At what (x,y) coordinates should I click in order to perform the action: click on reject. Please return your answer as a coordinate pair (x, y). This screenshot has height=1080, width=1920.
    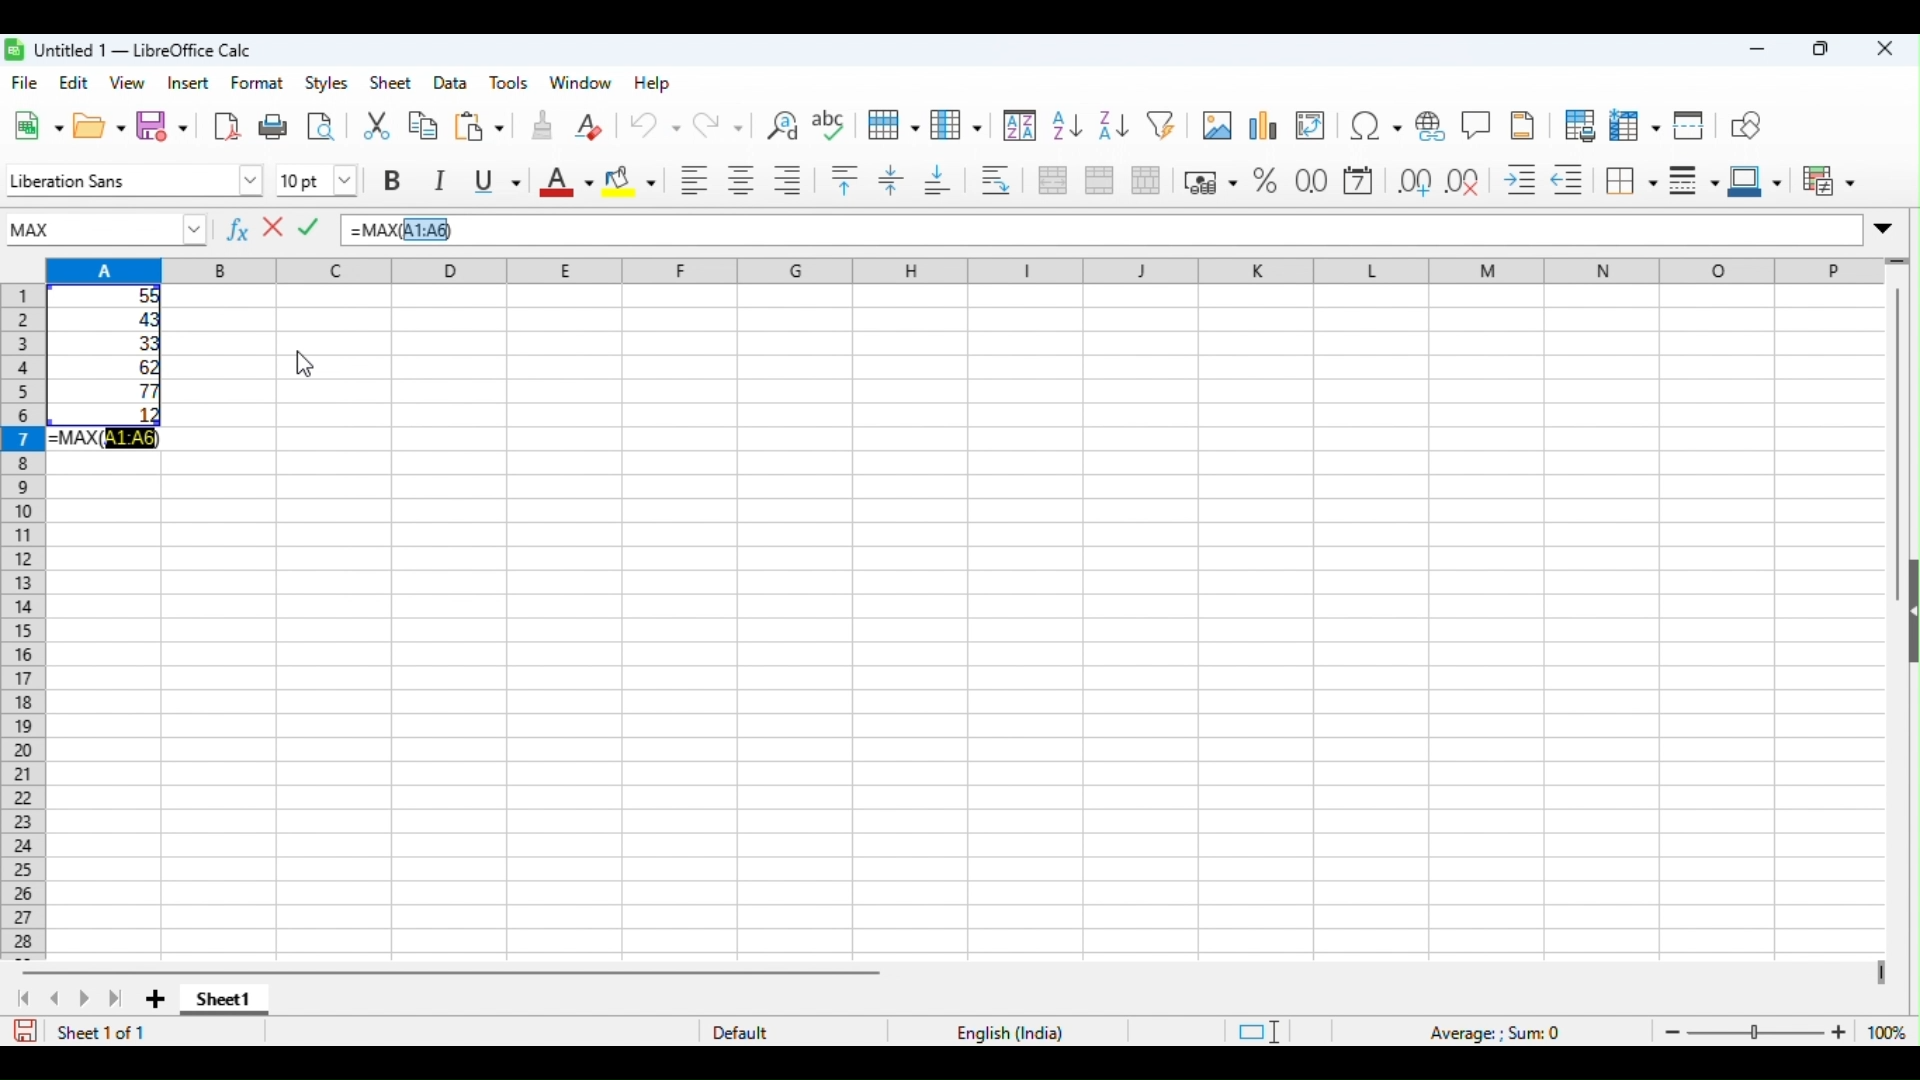
    Looking at the image, I should click on (271, 227).